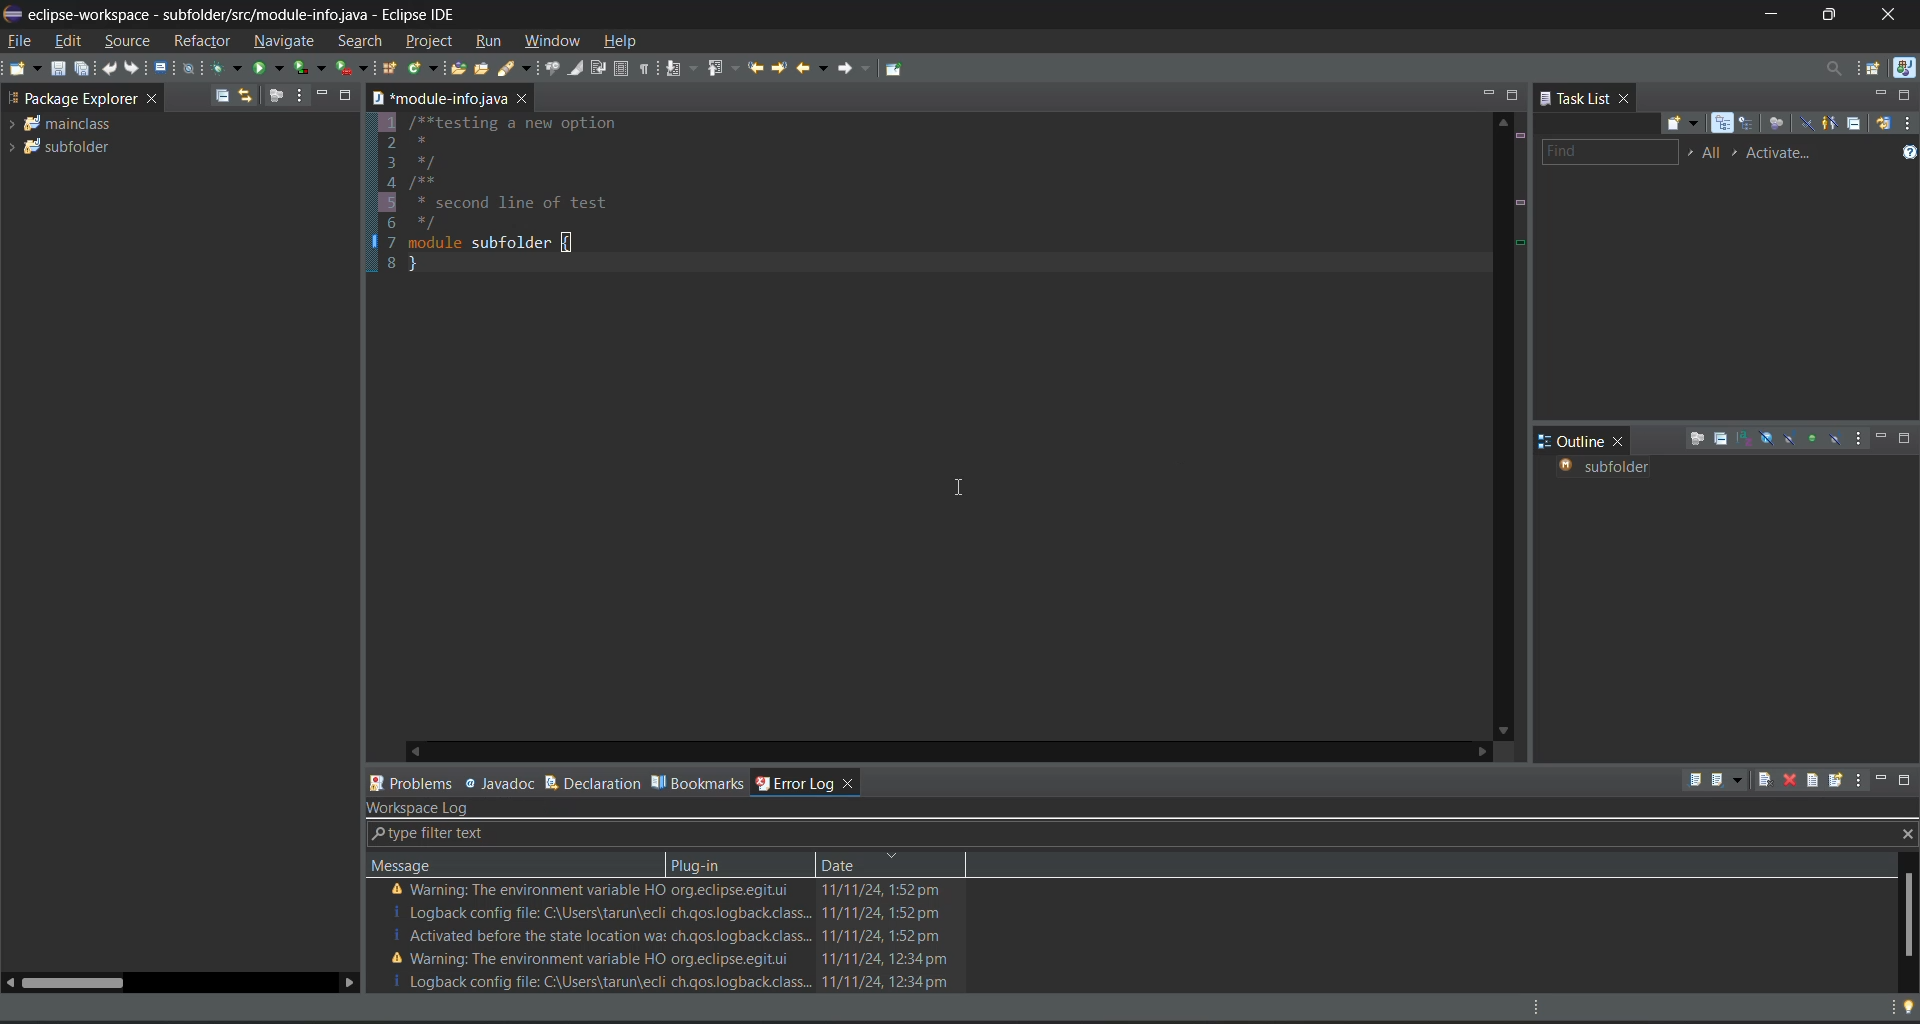 This screenshot has height=1024, width=1920. What do you see at coordinates (680, 66) in the screenshot?
I see `next annotation` at bounding box center [680, 66].